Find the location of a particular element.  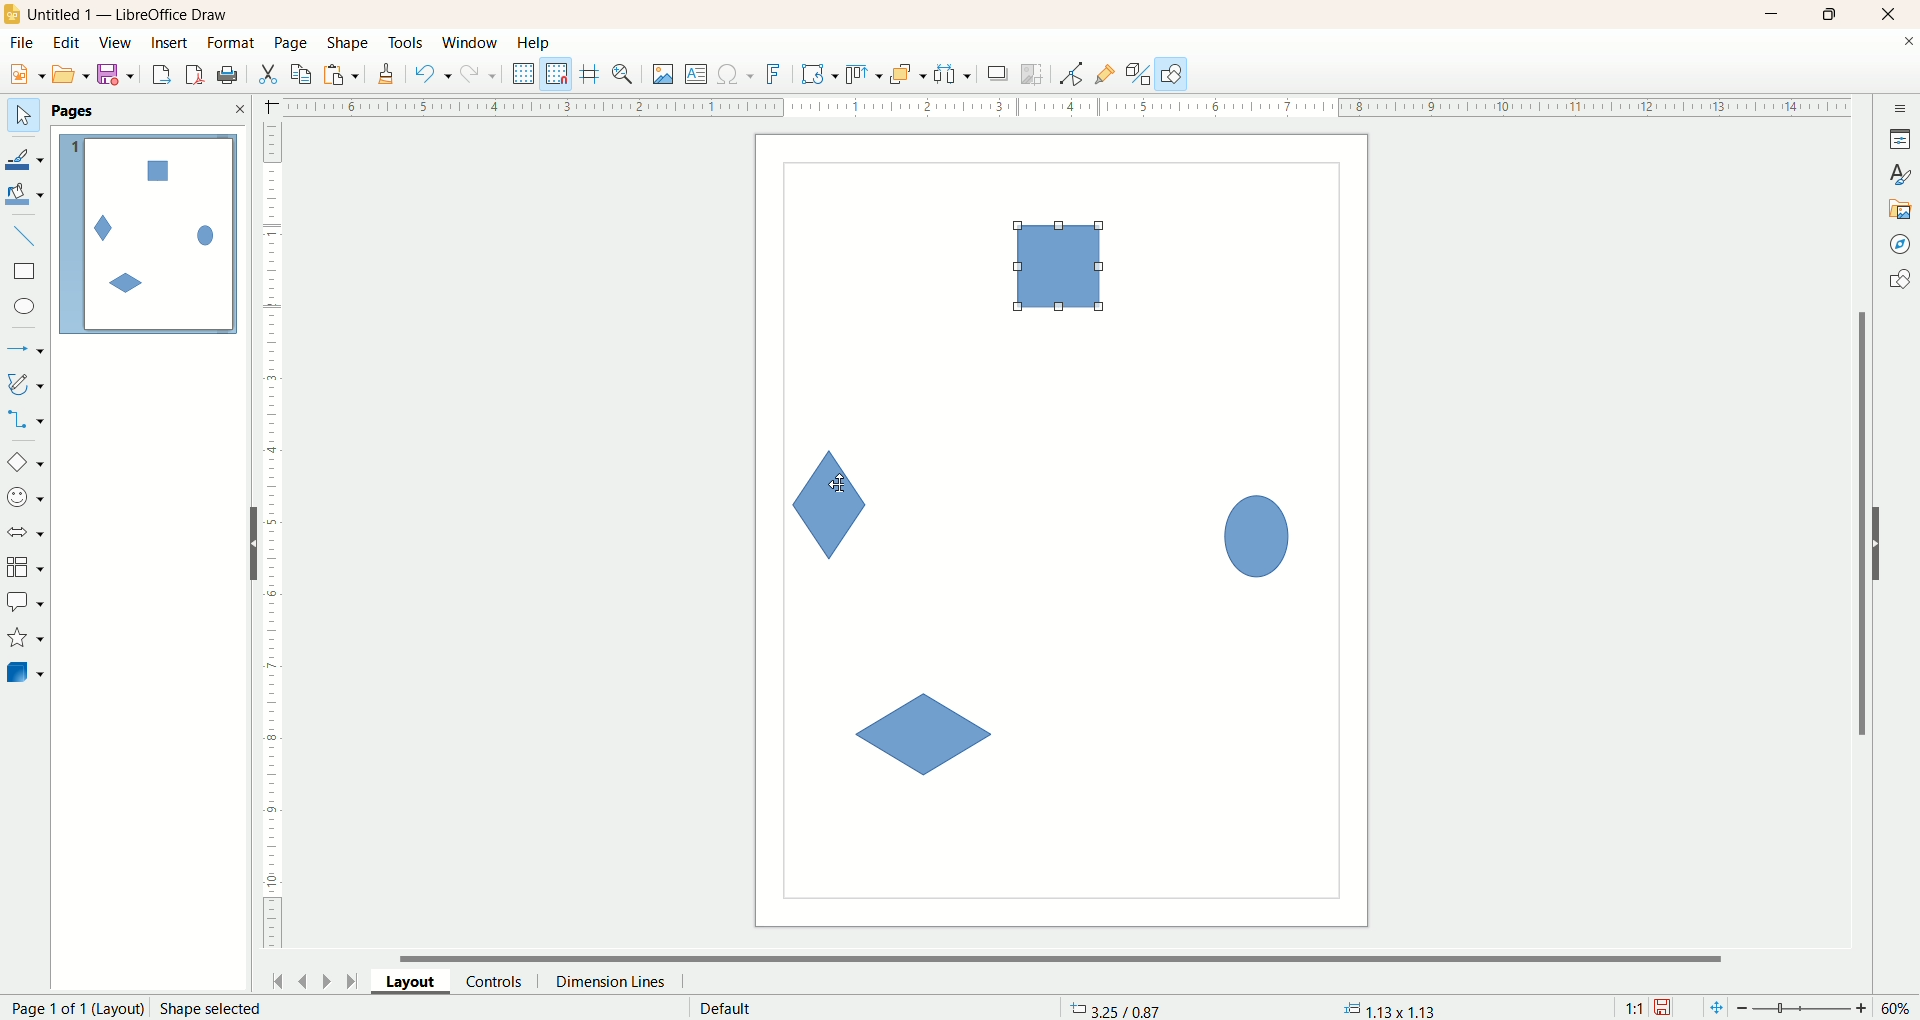

dimension lines is located at coordinates (616, 981).